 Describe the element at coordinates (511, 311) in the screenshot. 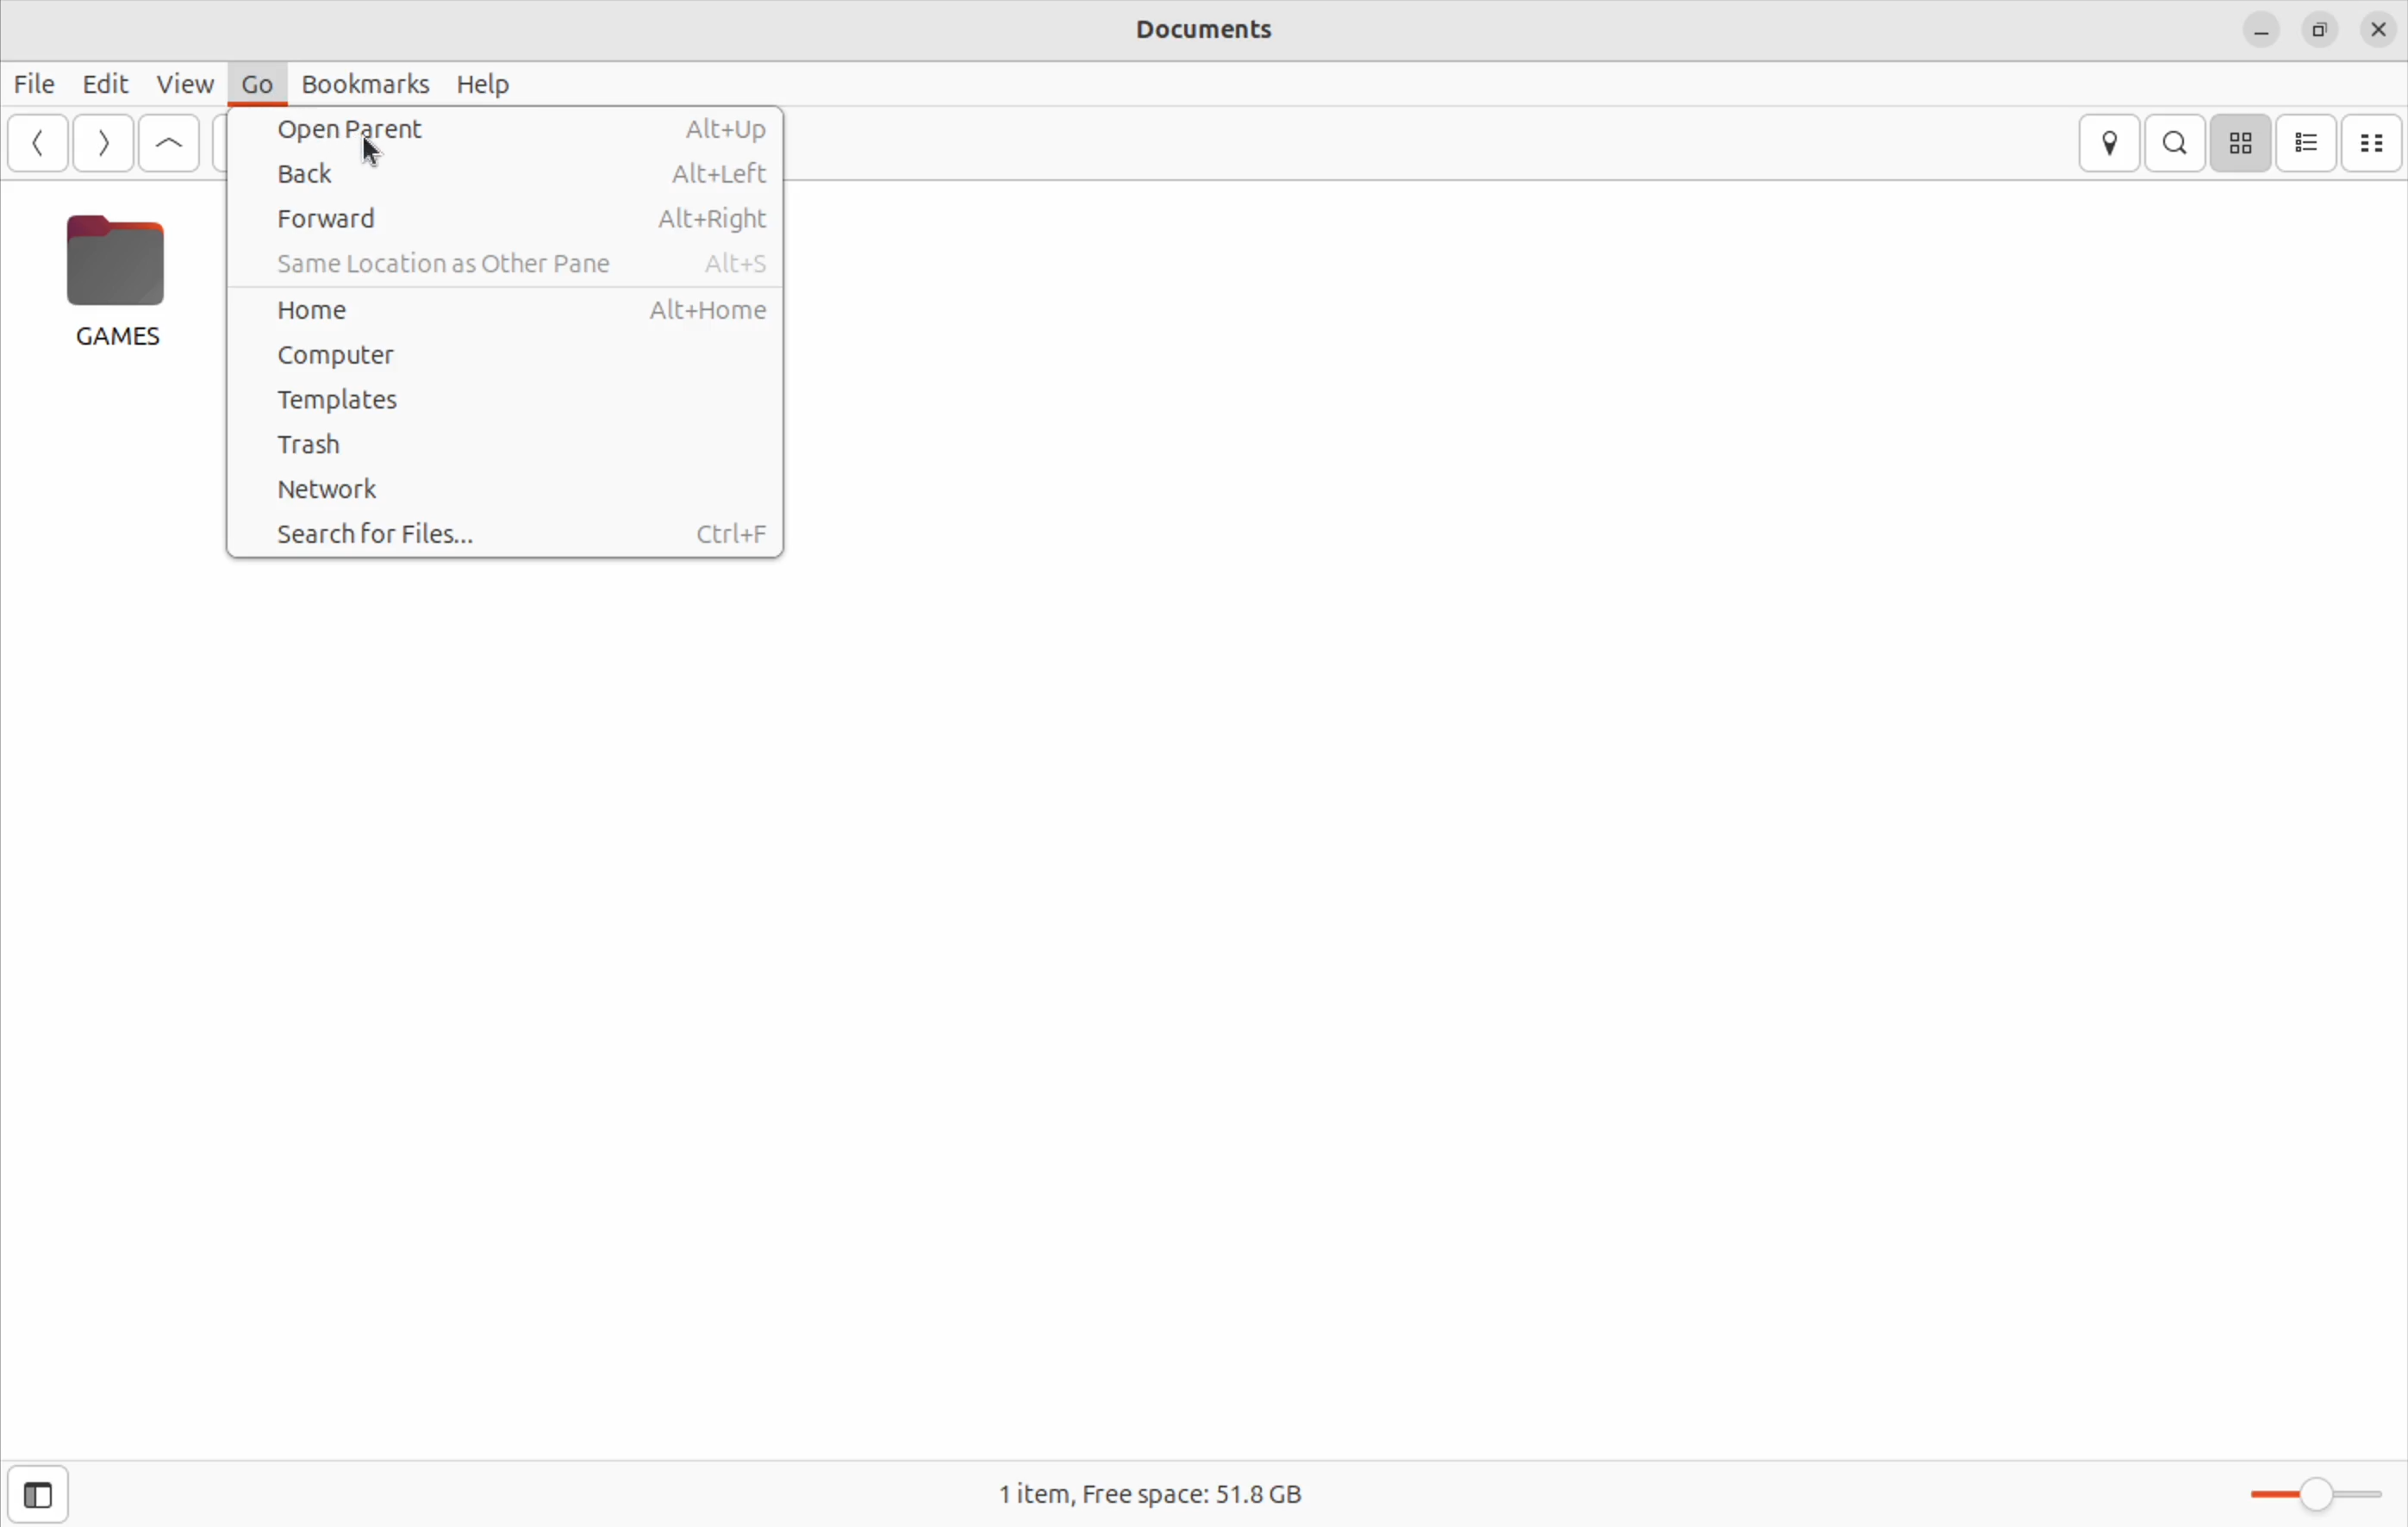

I see `home` at that location.